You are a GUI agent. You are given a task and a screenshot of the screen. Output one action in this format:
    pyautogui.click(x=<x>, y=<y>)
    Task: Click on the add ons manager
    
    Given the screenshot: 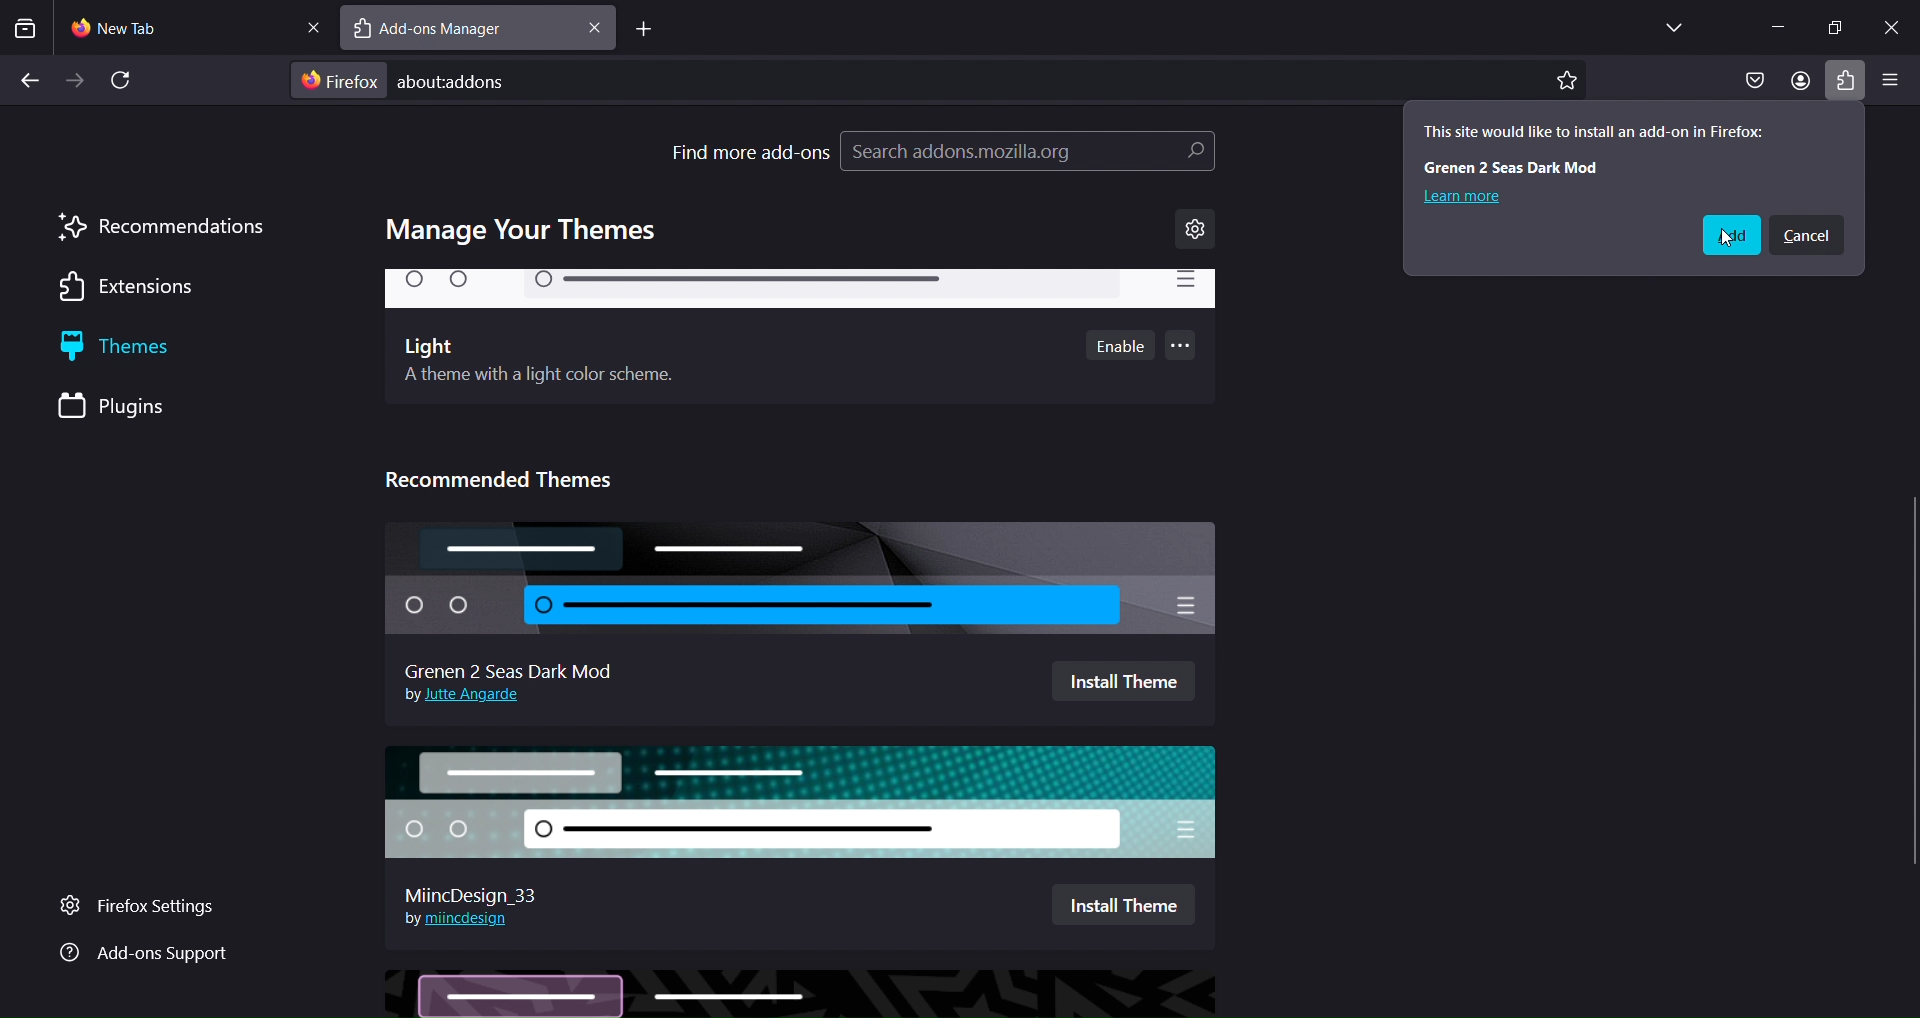 What is the action you would take?
    pyautogui.click(x=449, y=30)
    